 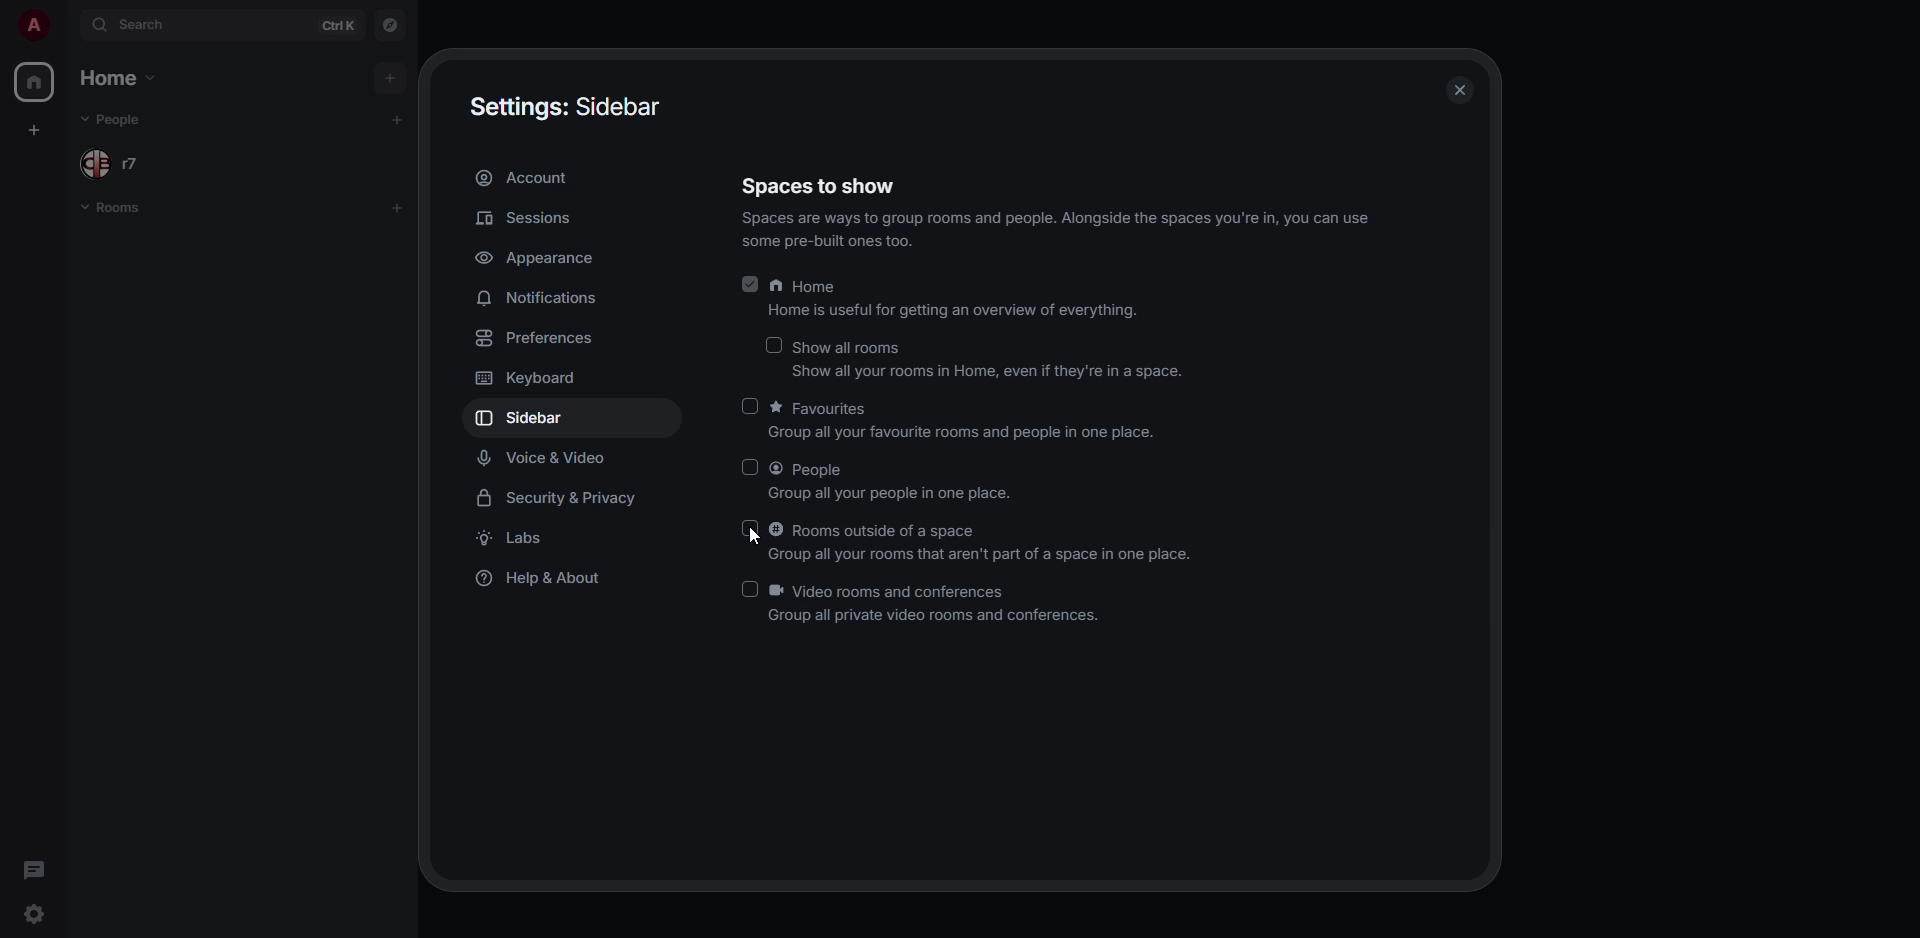 I want to click on click to enable, so click(x=750, y=466).